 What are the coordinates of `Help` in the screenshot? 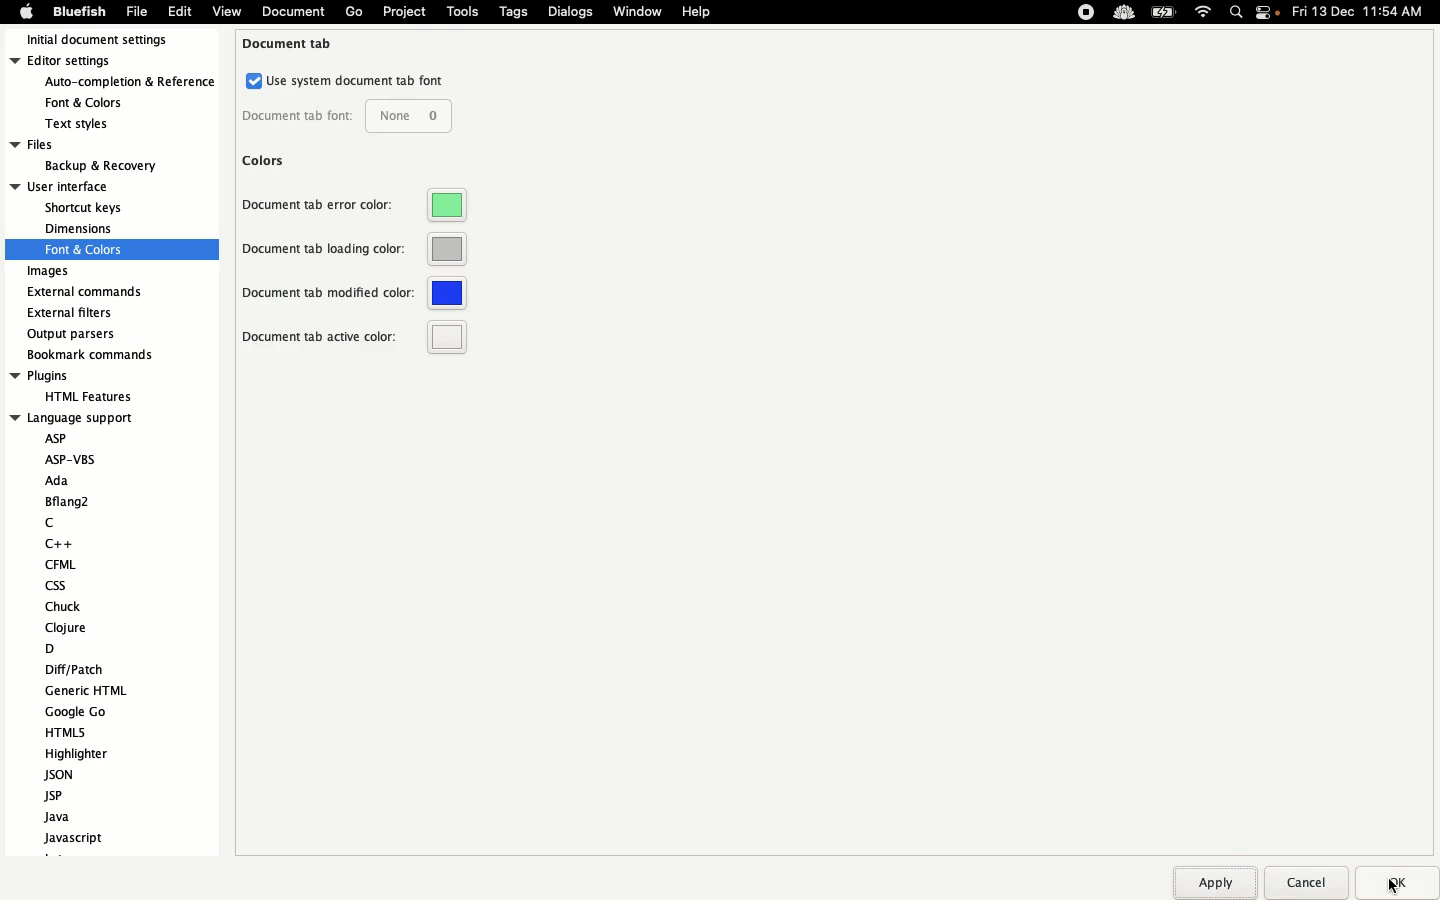 It's located at (697, 11).